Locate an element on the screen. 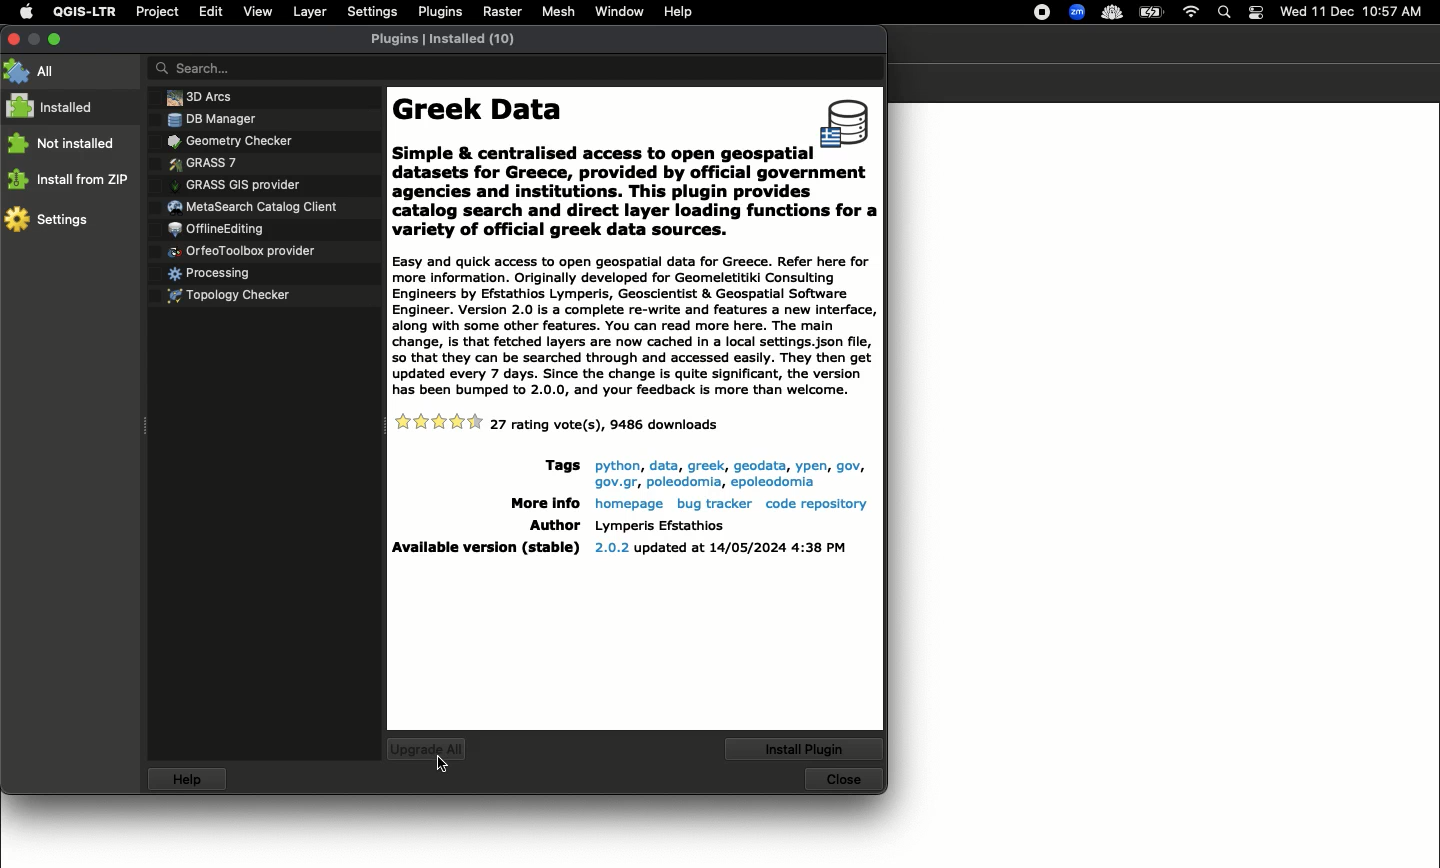 Image resolution: width=1440 pixels, height=868 pixels. geodata, is located at coordinates (758, 466).